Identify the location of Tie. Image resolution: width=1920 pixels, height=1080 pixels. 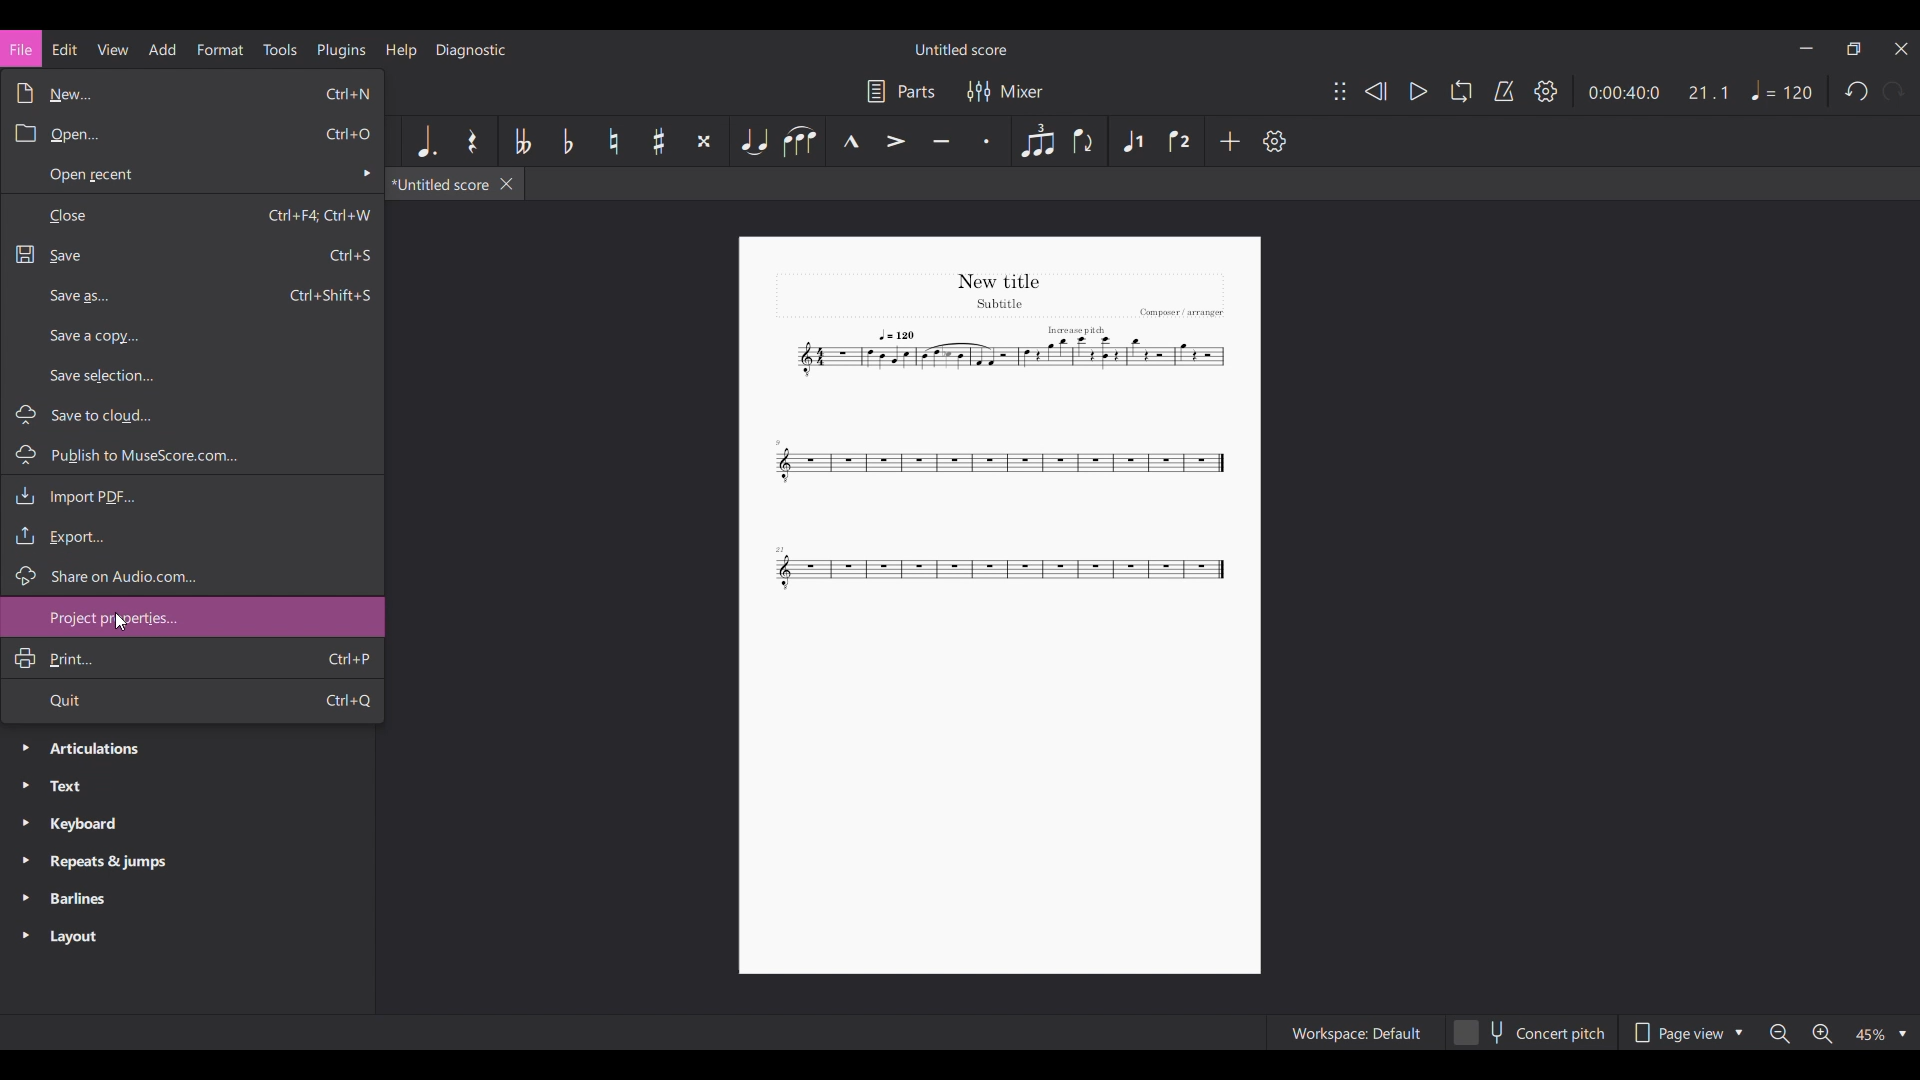
(753, 141).